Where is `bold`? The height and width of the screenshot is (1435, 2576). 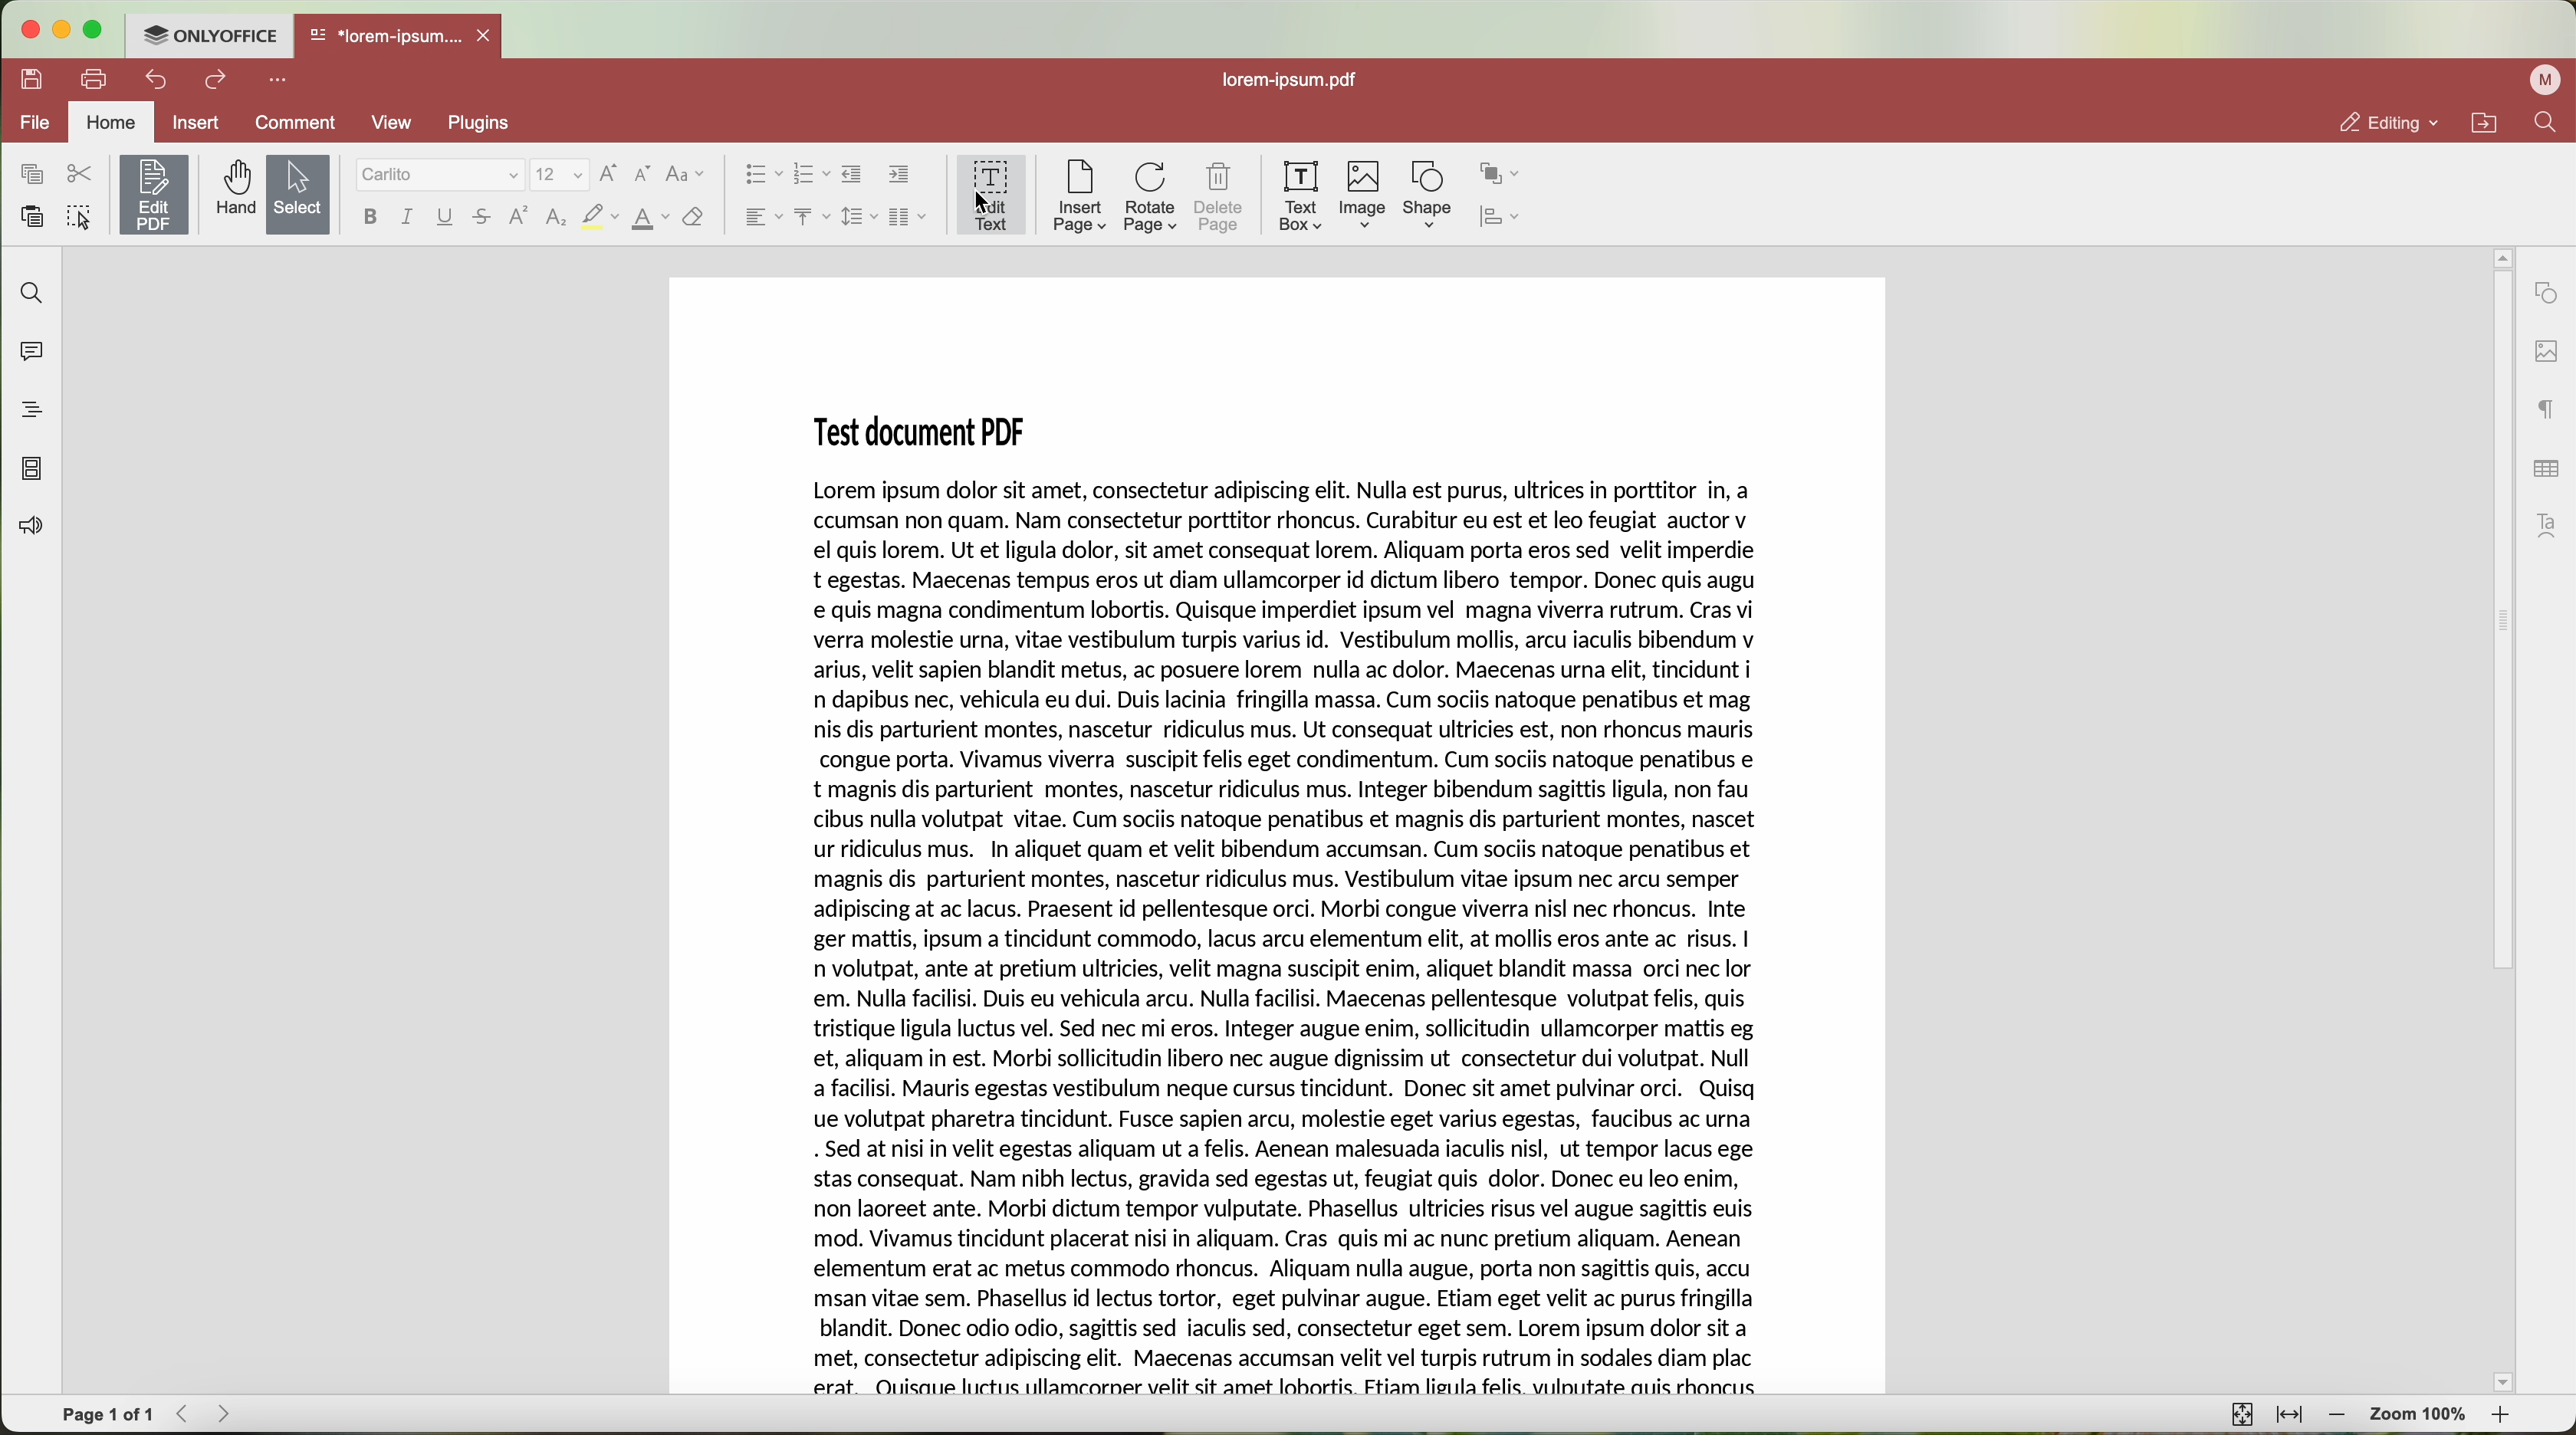
bold is located at coordinates (373, 218).